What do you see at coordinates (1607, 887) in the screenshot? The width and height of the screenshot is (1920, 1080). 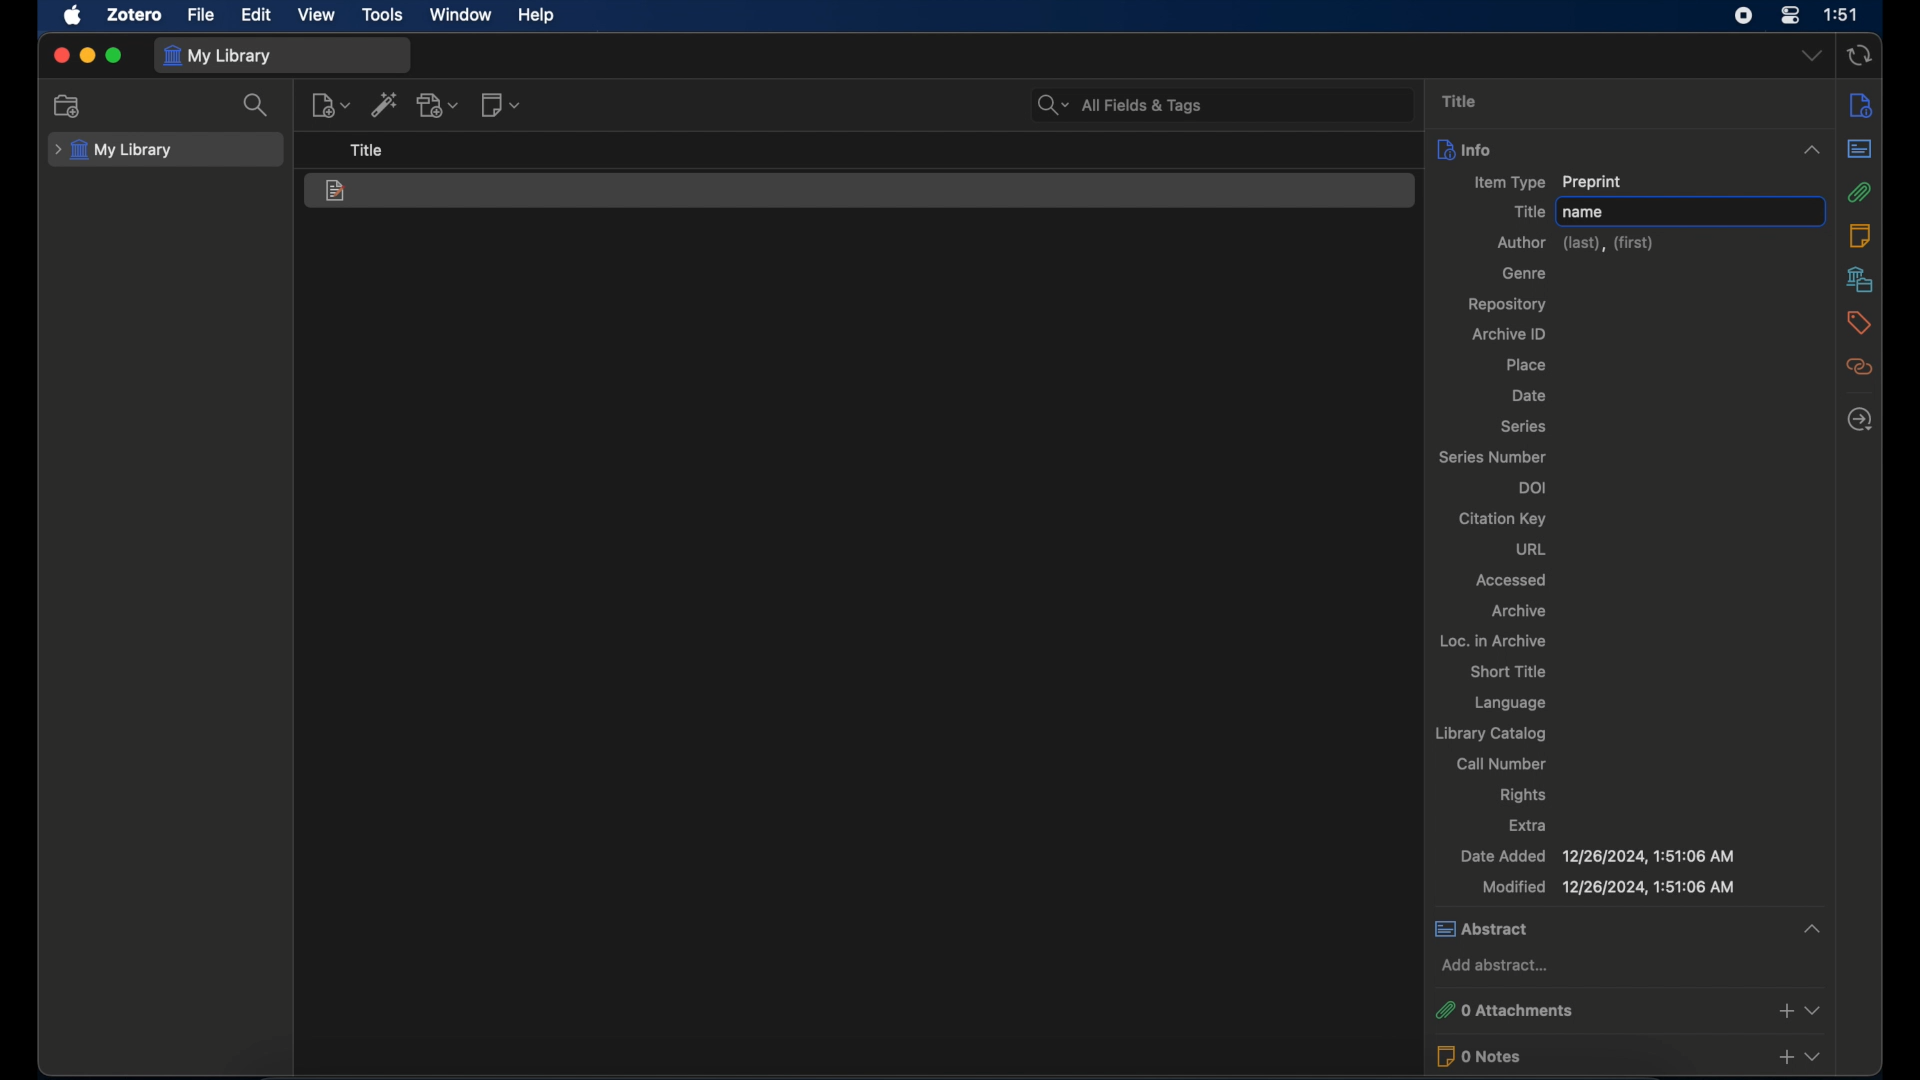 I see `modified 12/26/2024, 1:51:06 AM` at bounding box center [1607, 887].